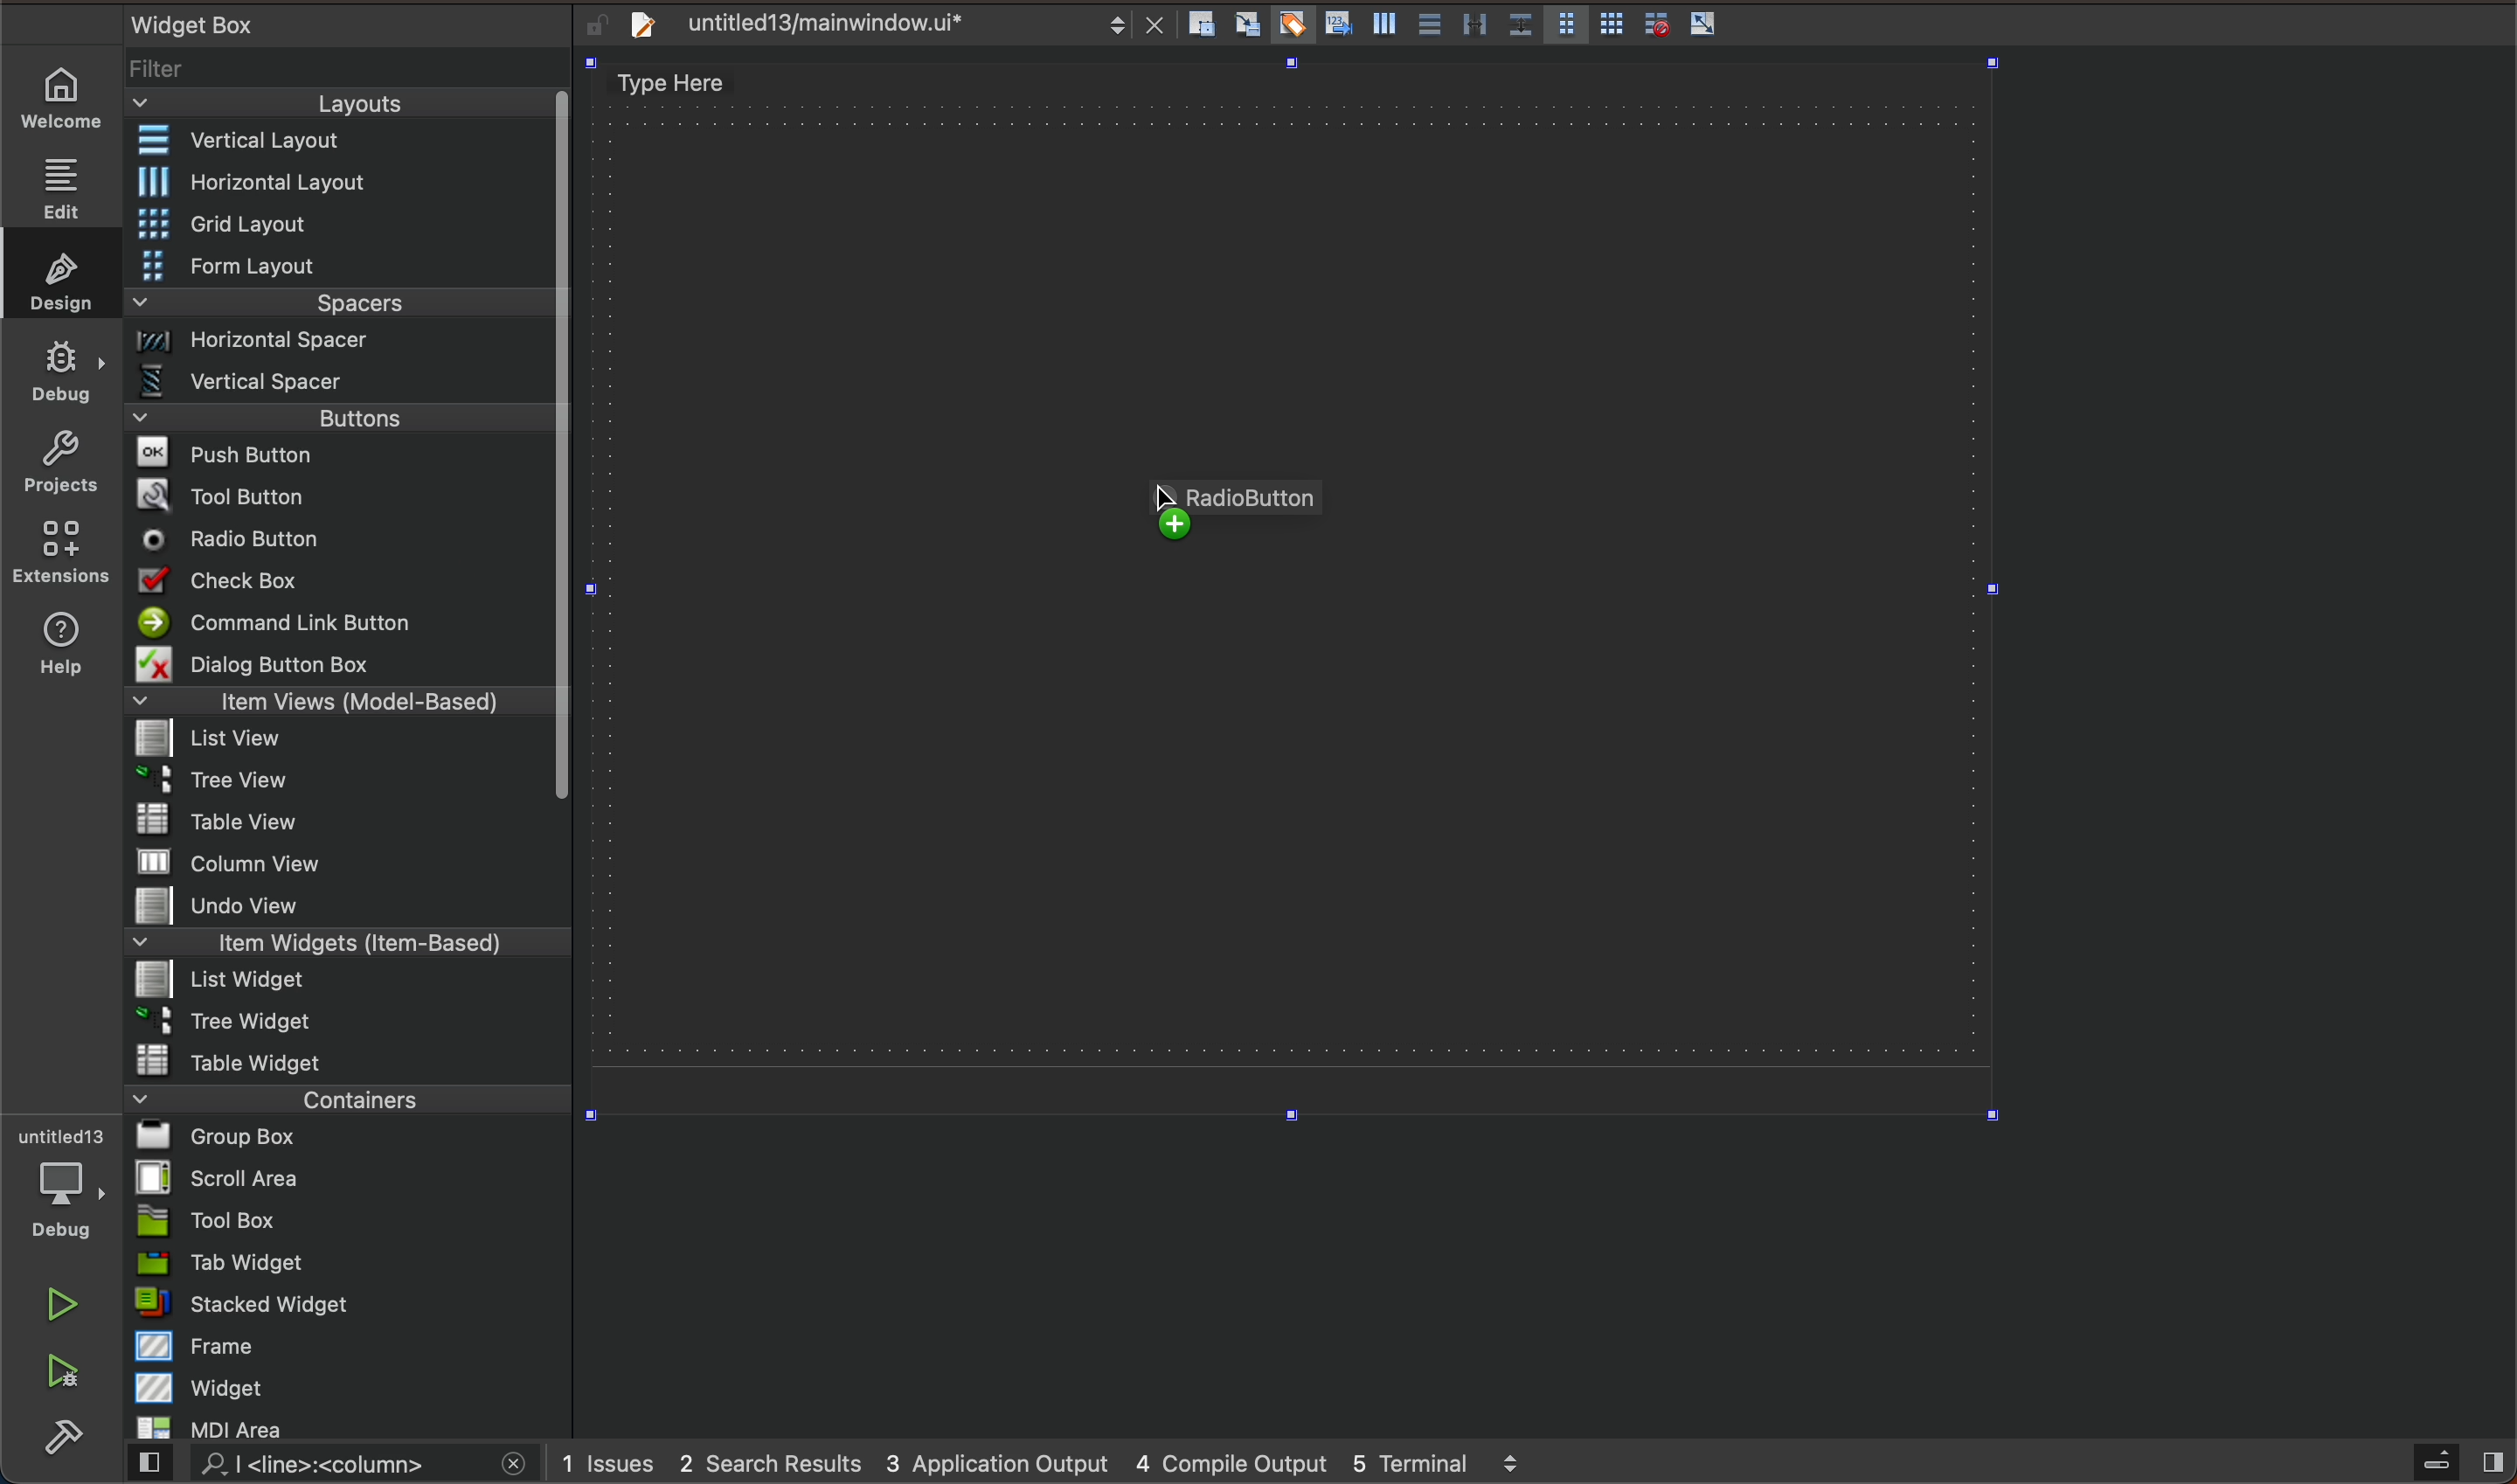  I want to click on checkbox being dragged , so click(1235, 509).